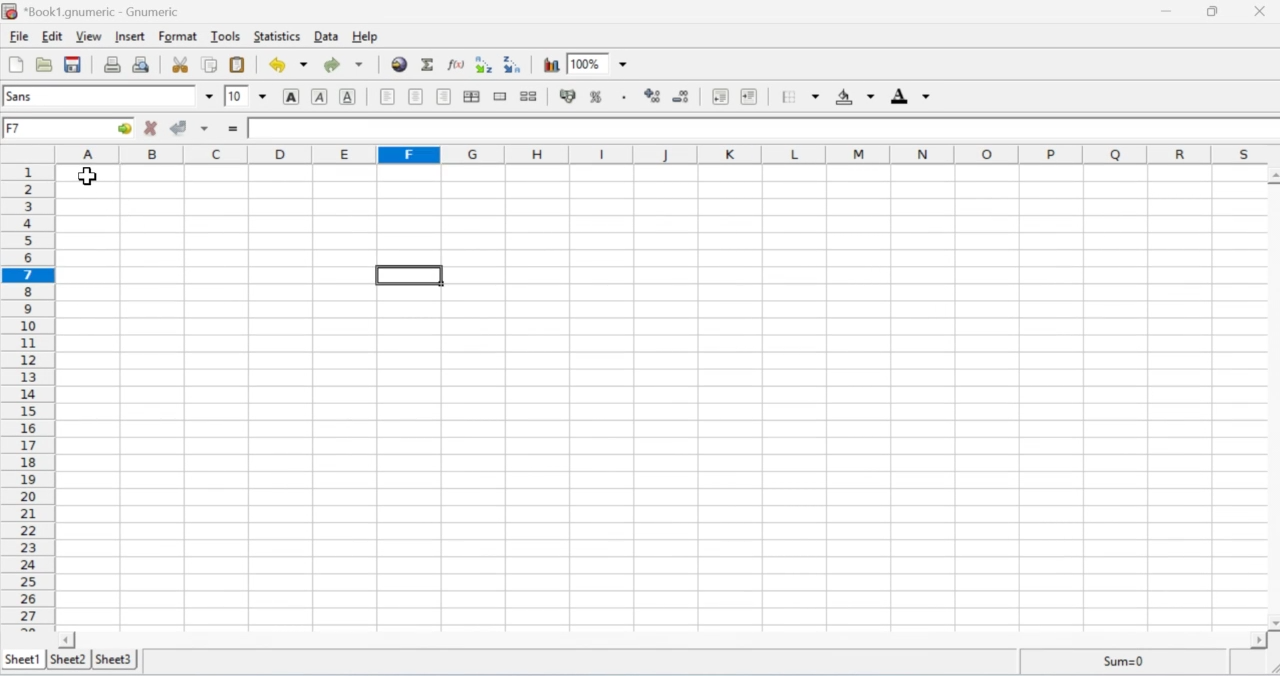  What do you see at coordinates (152, 127) in the screenshot?
I see `Cancel Change` at bounding box center [152, 127].